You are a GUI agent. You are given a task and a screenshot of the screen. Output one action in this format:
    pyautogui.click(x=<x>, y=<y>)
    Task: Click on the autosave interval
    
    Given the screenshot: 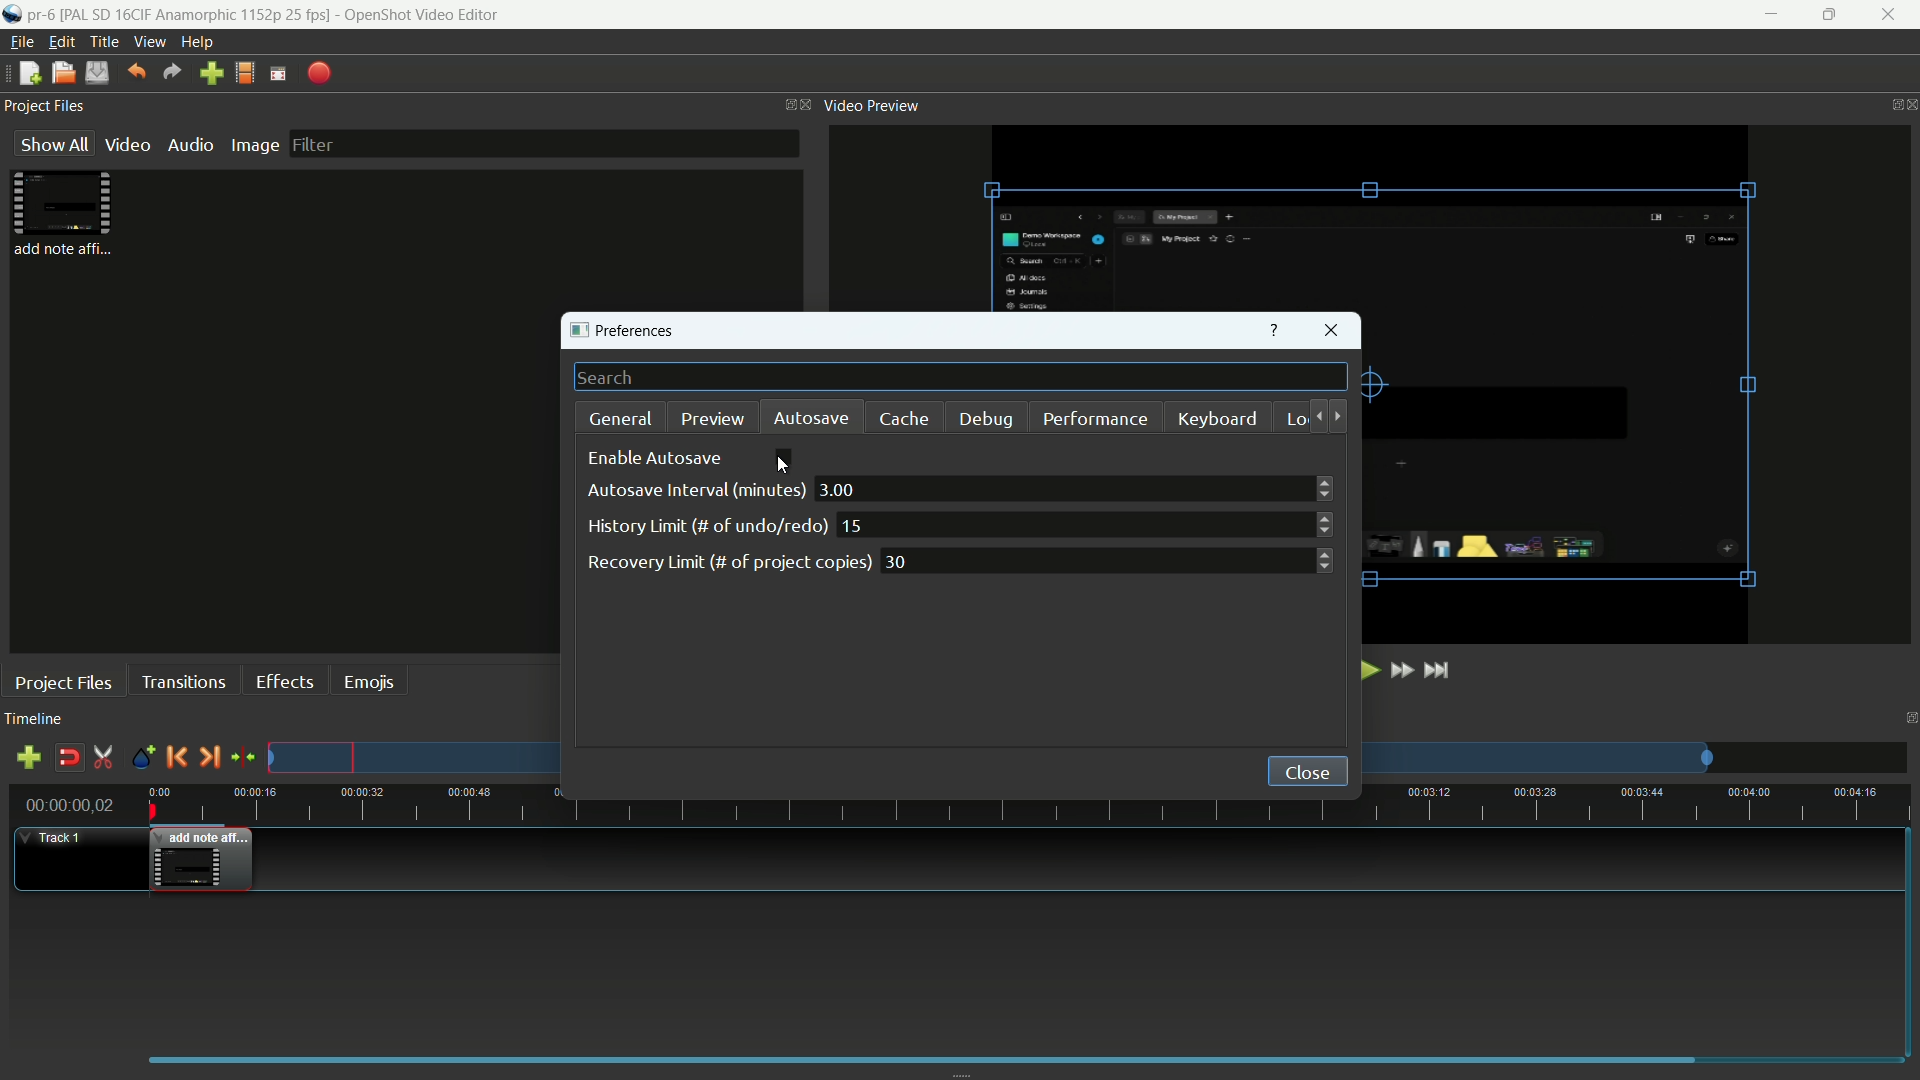 What is the action you would take?
    pyautogui.click(x=693, y=491)
    